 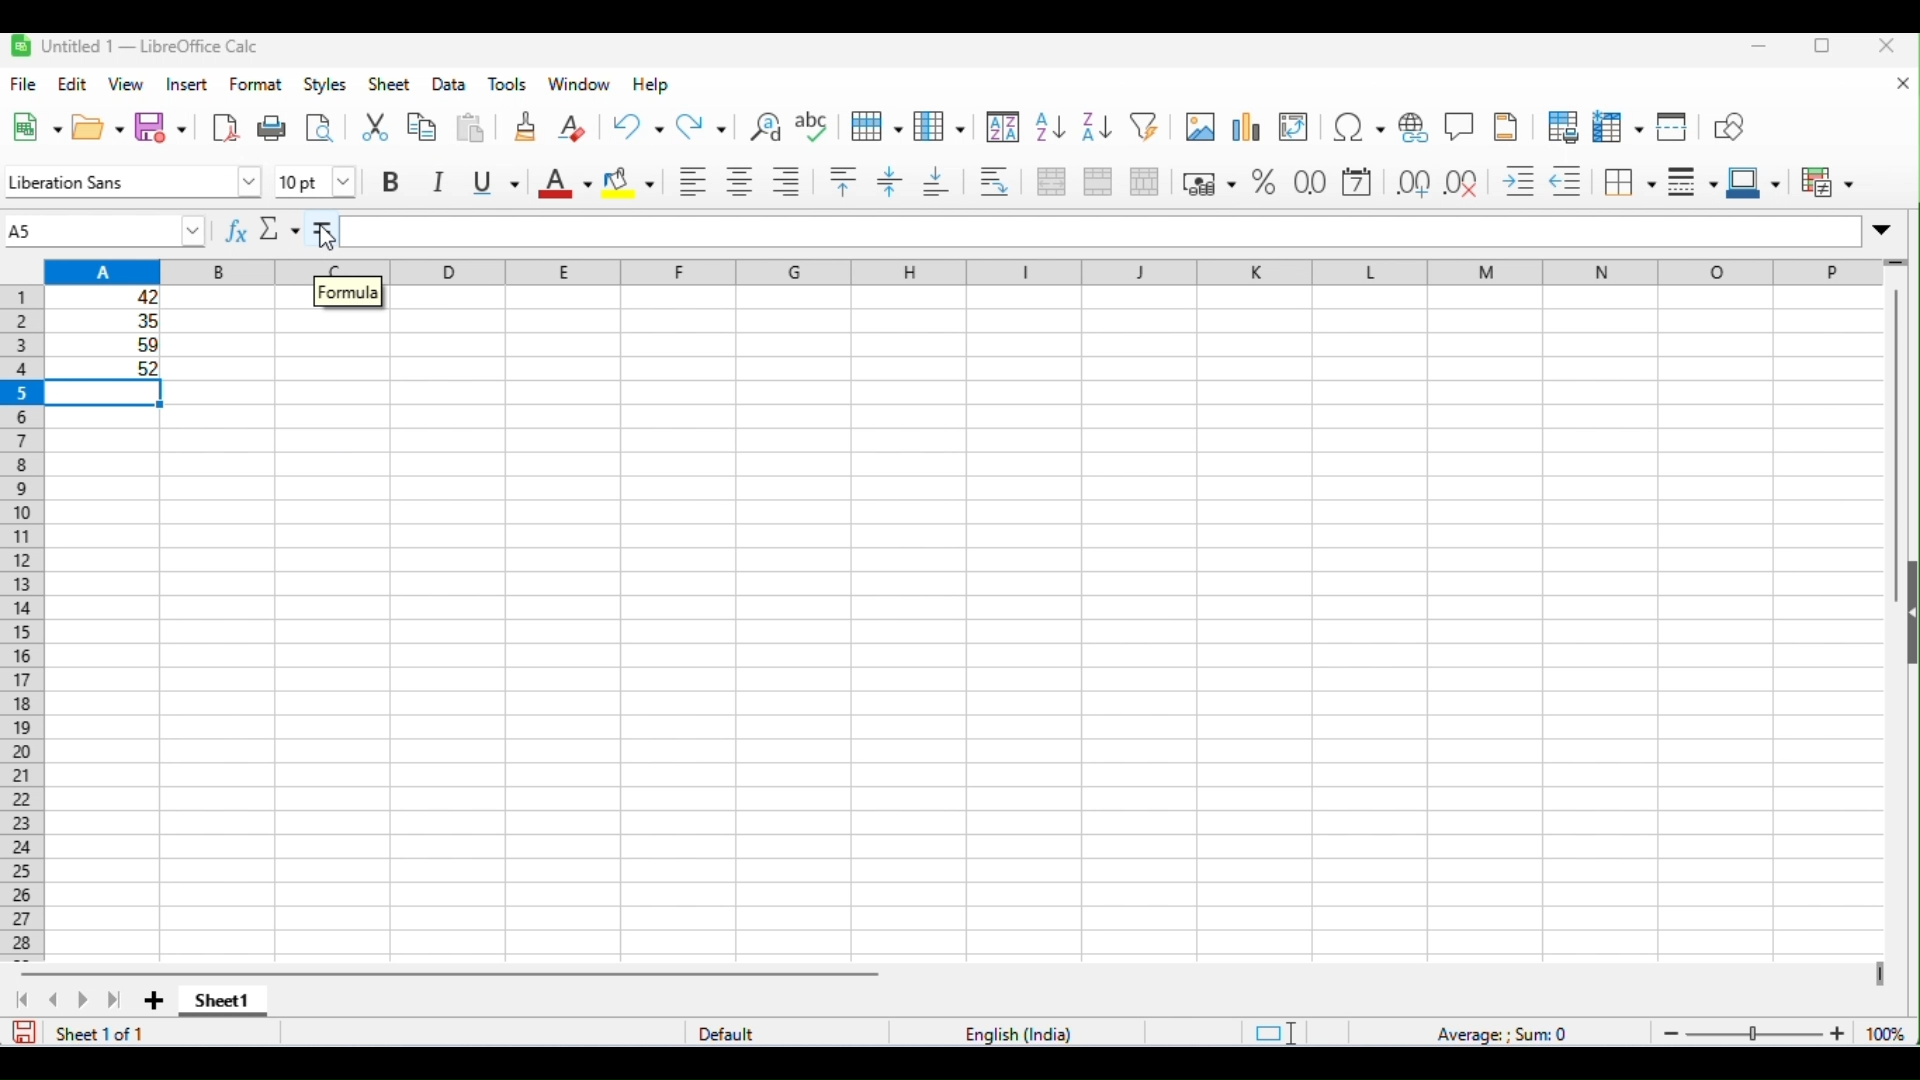 I want to click on decrease indent, so click(x=1567, y=181).